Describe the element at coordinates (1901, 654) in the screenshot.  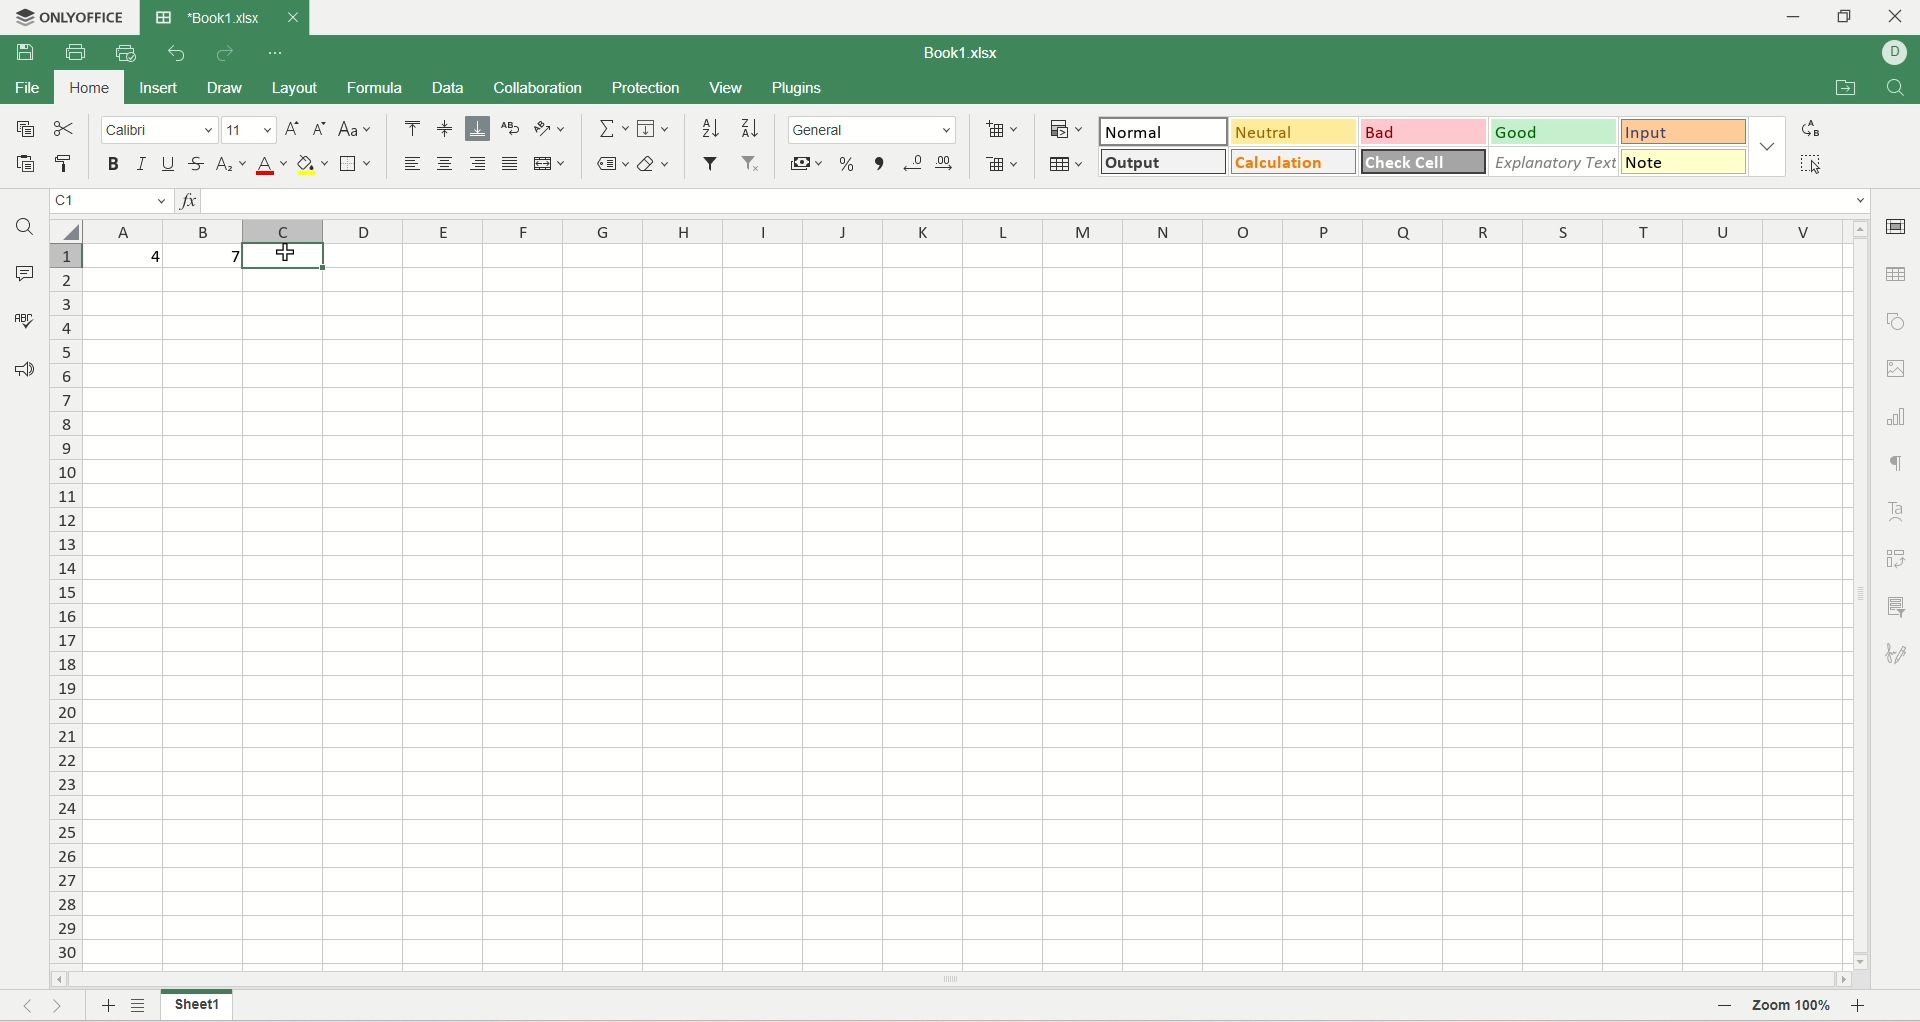
I see `signature settings` at that location.